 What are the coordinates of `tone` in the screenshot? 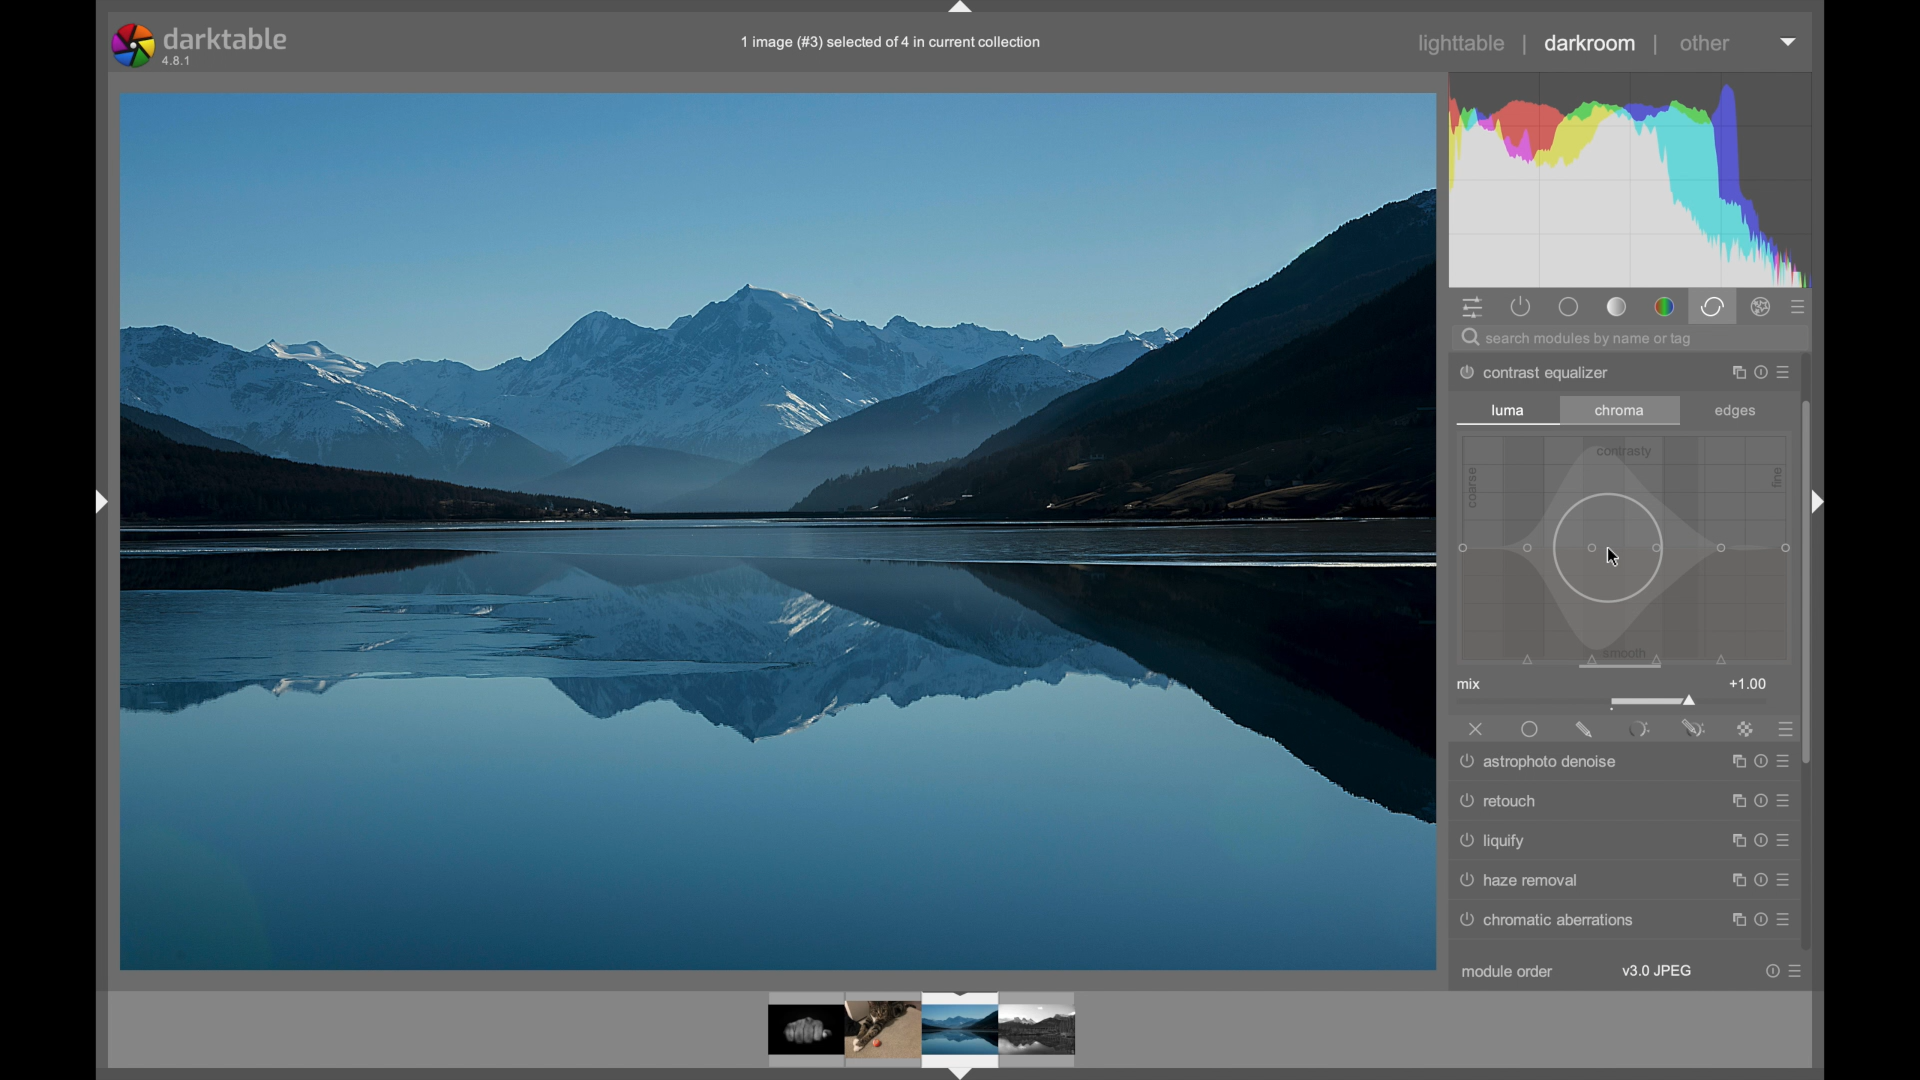 It's located at (1618, 308).